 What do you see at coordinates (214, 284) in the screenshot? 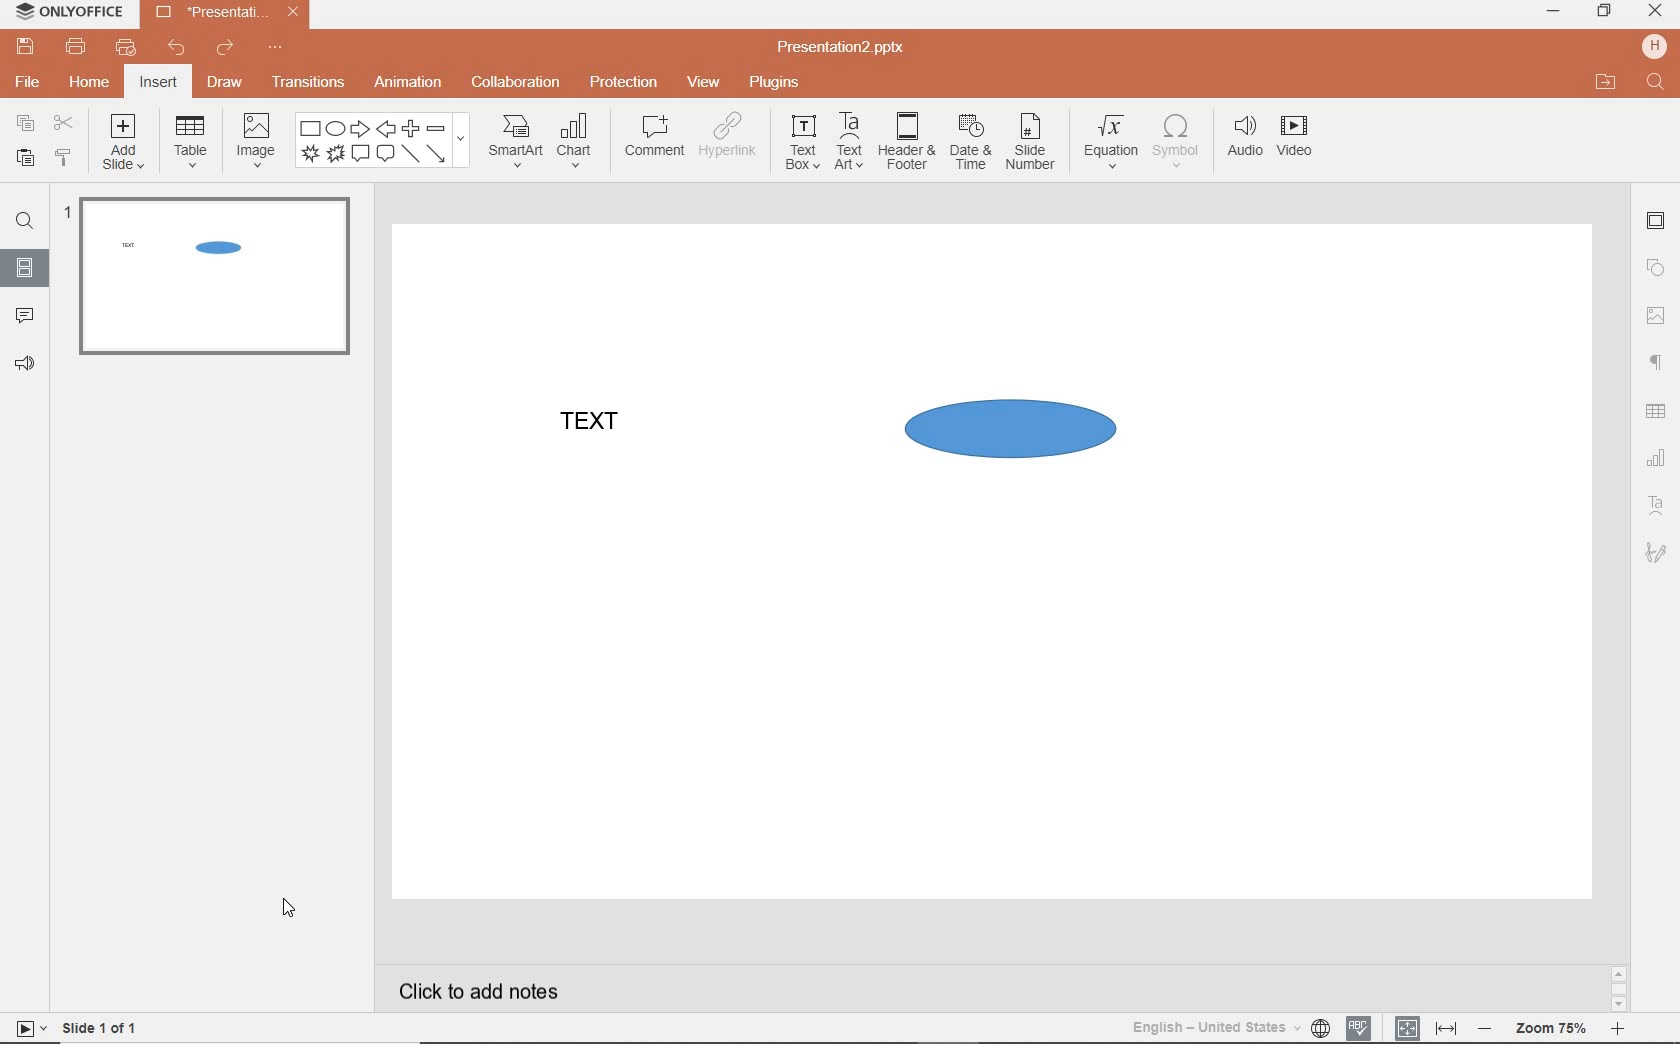
I see `SLIDE1` at bounding box center [214, 284].